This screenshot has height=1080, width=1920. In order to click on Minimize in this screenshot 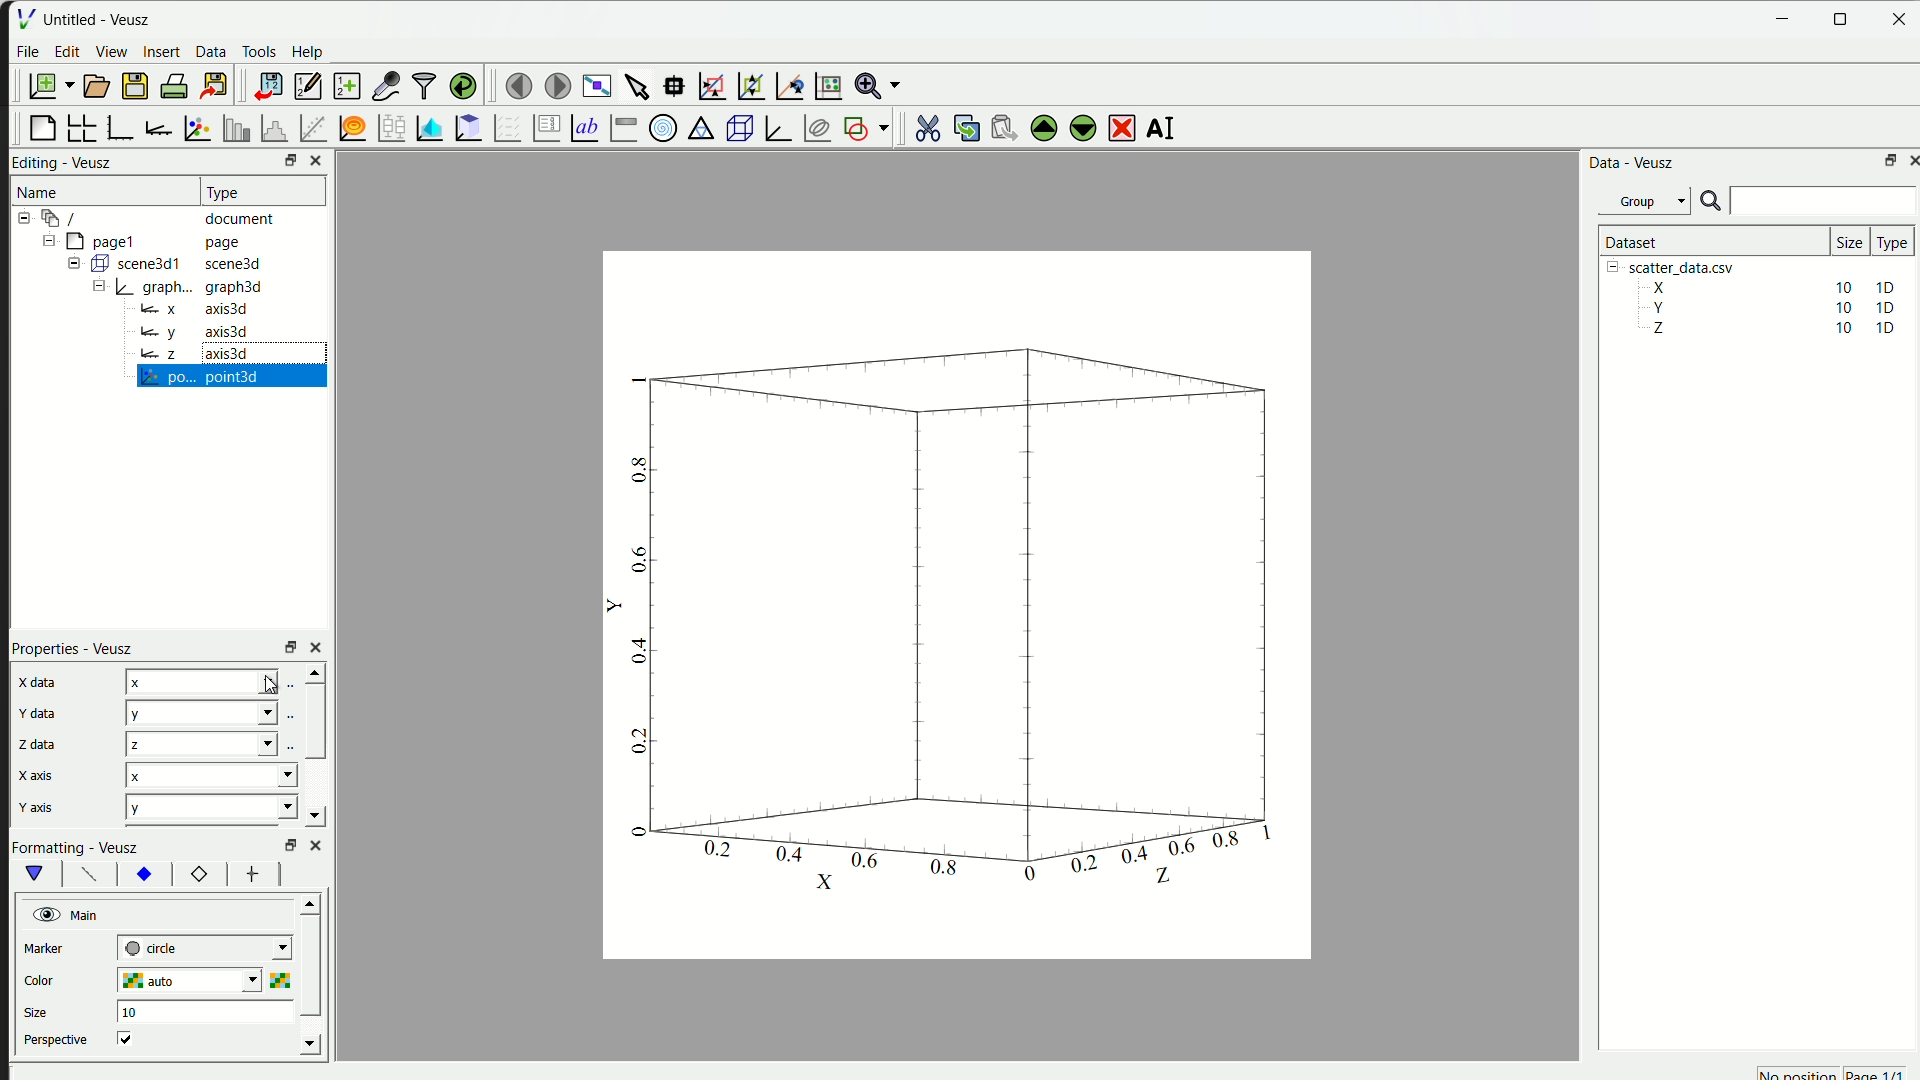, I will do `click(1784, 18)`.